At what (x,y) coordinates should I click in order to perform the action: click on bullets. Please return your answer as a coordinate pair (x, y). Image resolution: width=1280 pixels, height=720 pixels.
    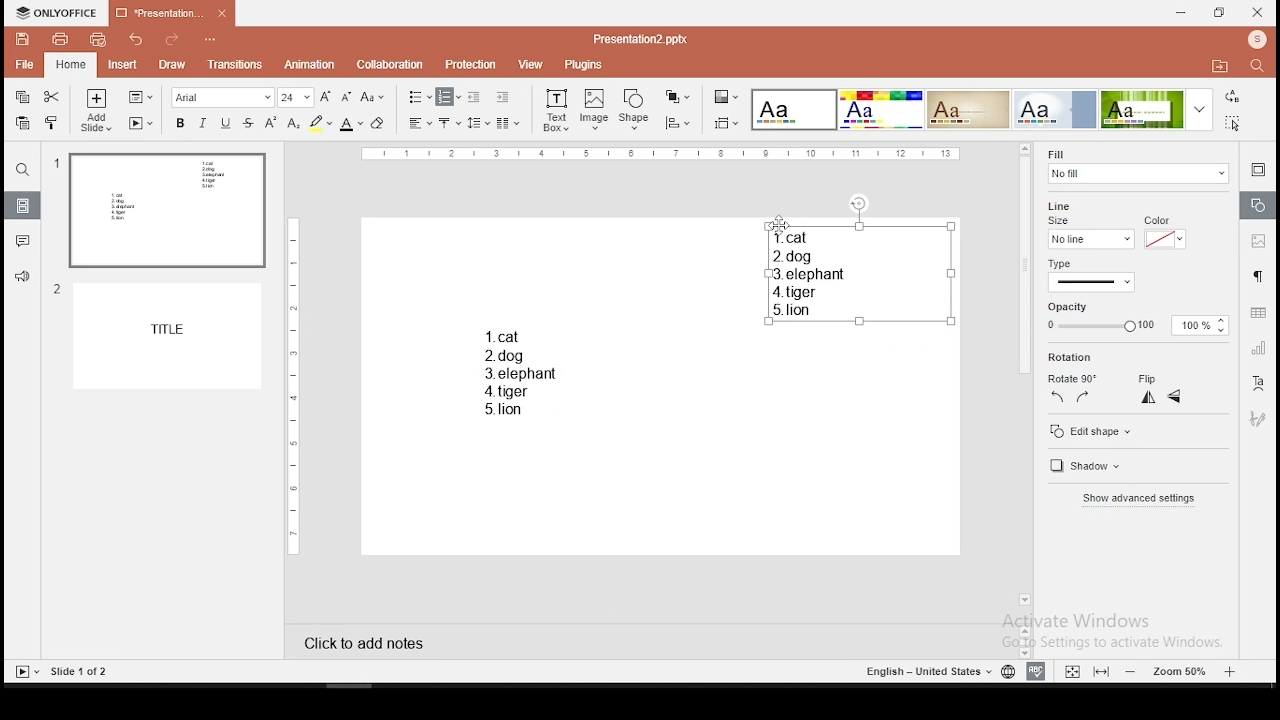
    Looking at the image, I should click on (420, 98).